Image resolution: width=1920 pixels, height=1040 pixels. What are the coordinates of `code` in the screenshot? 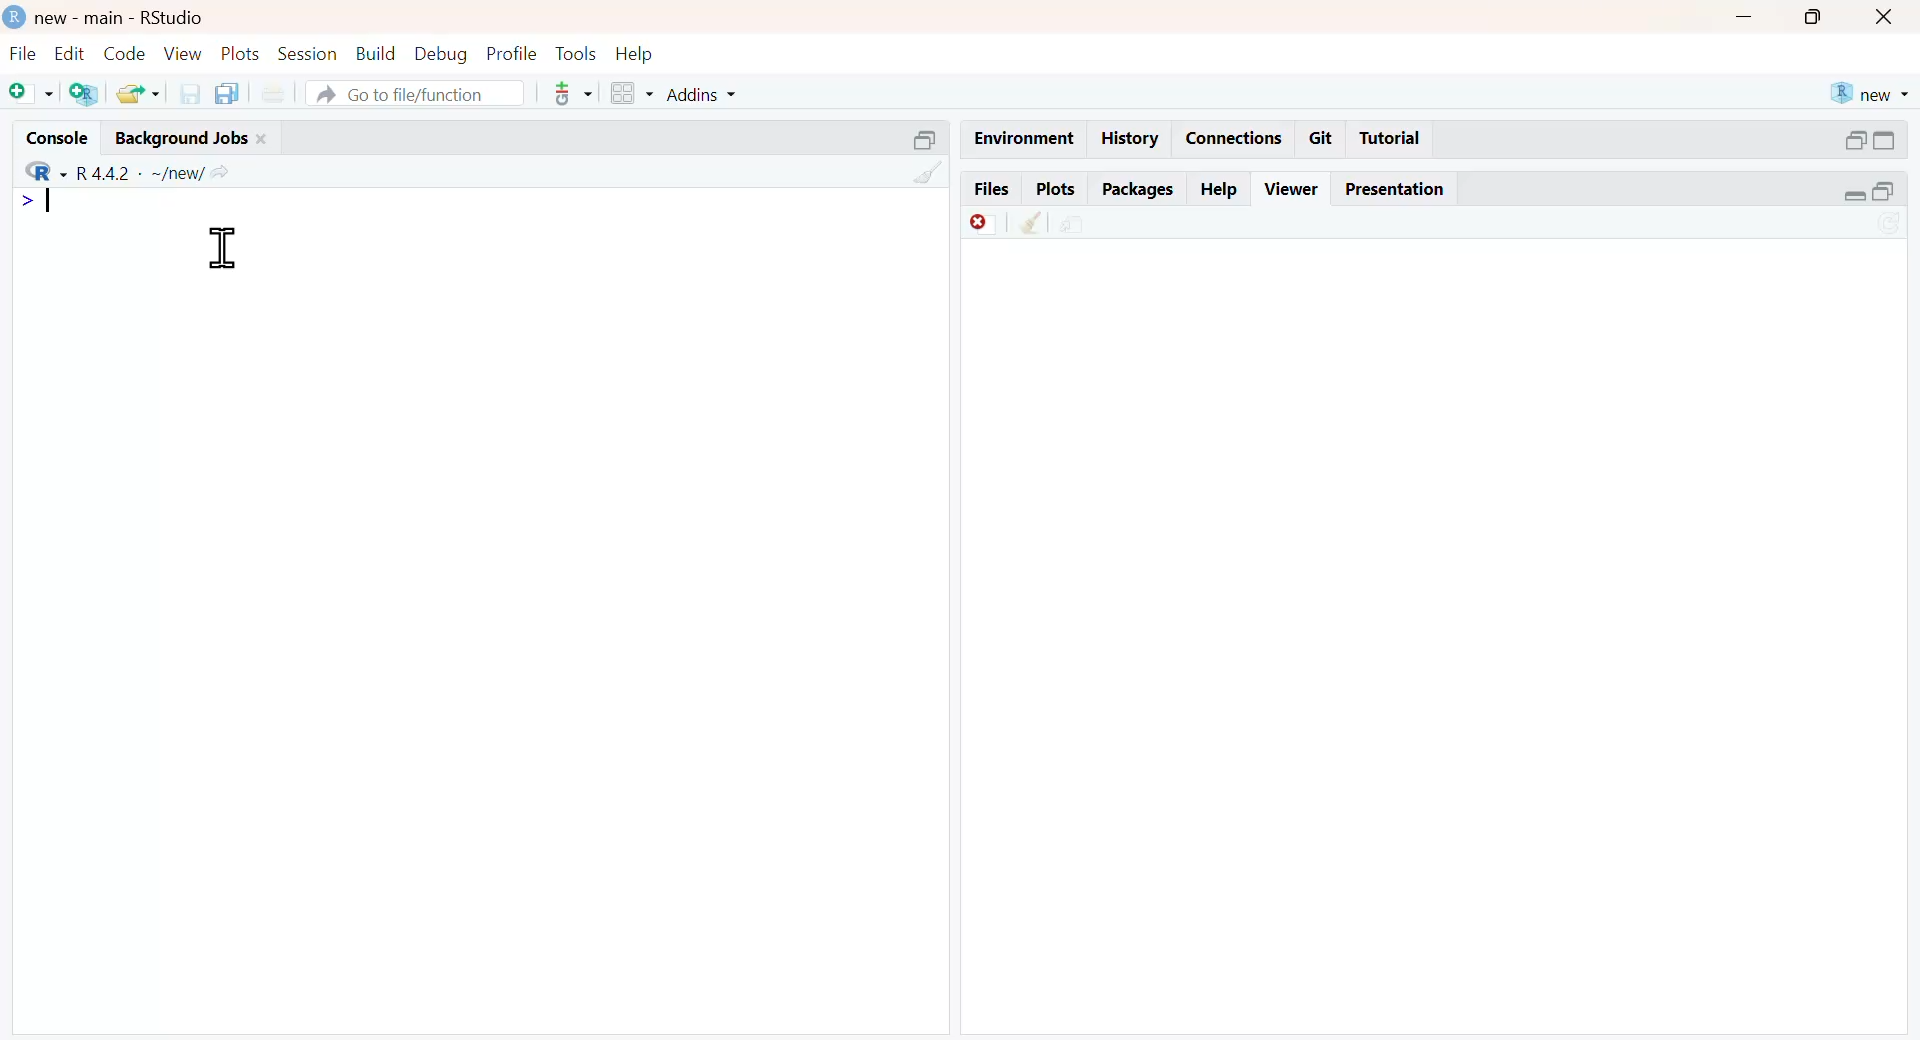 It's located at (126, 53).